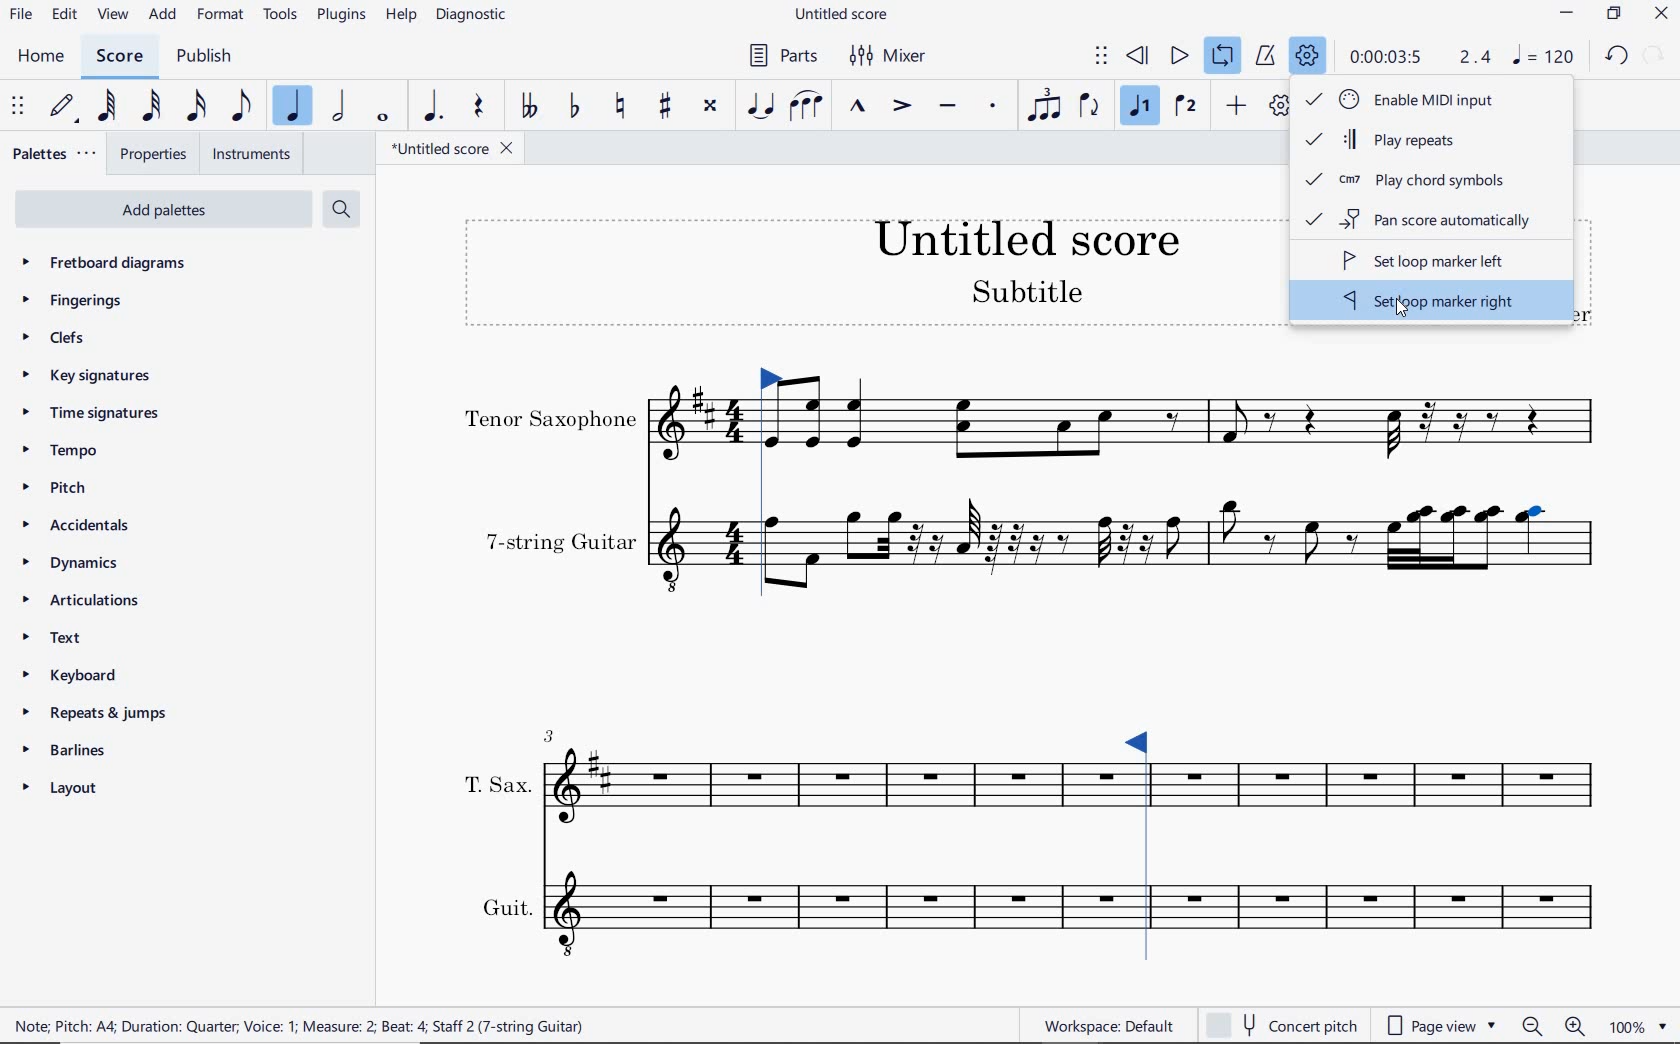 This screenshot has height=1044, width=1680. I want to click on DEFAULT (STEP TIME), so click(66, 105).